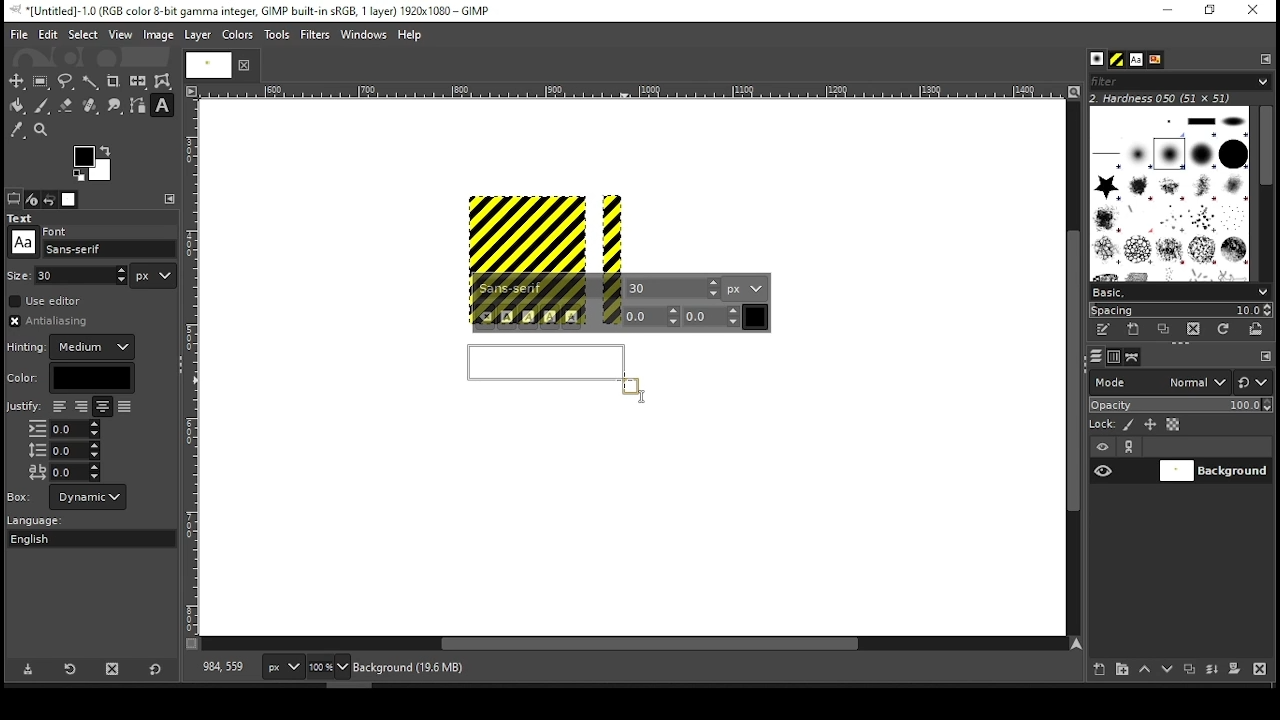 Image resolution: width=1280 pixels, height=720 pixels. Describe the element at coordinates (42, 131) in the screenshot. I see `zoom tool` at that location.